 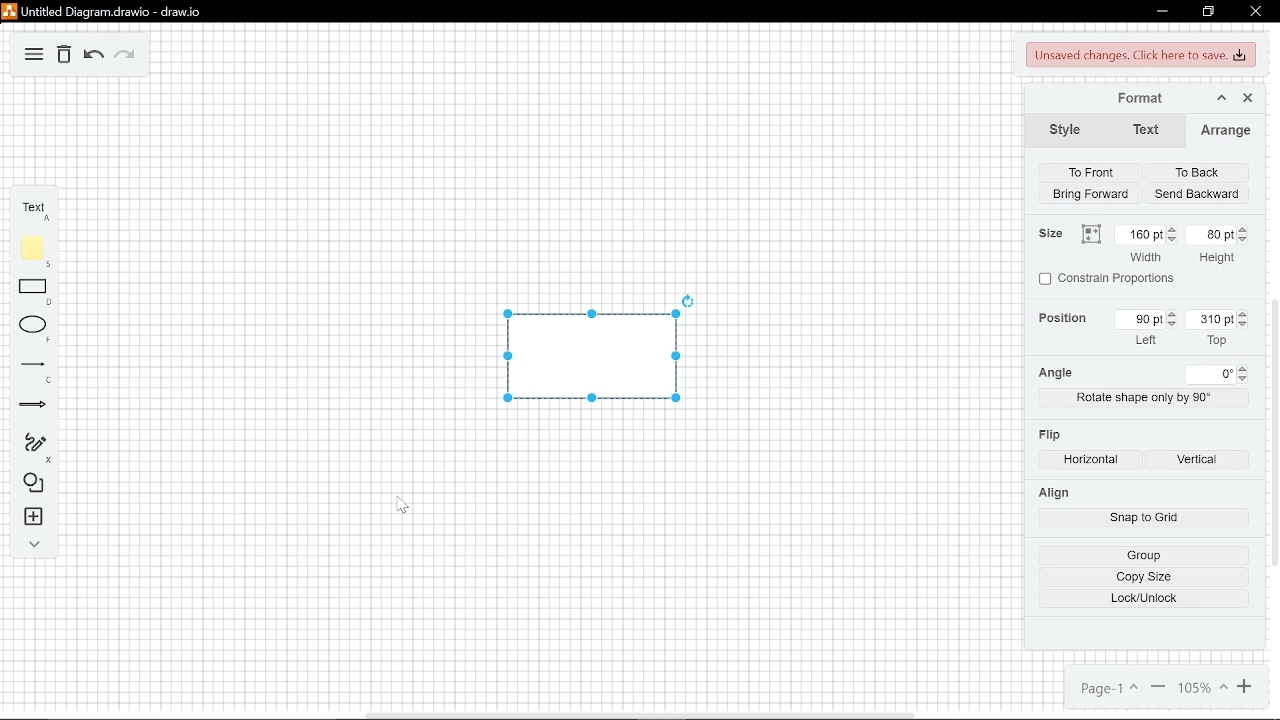 I want to click on freehand, so click(x=38, y=447).